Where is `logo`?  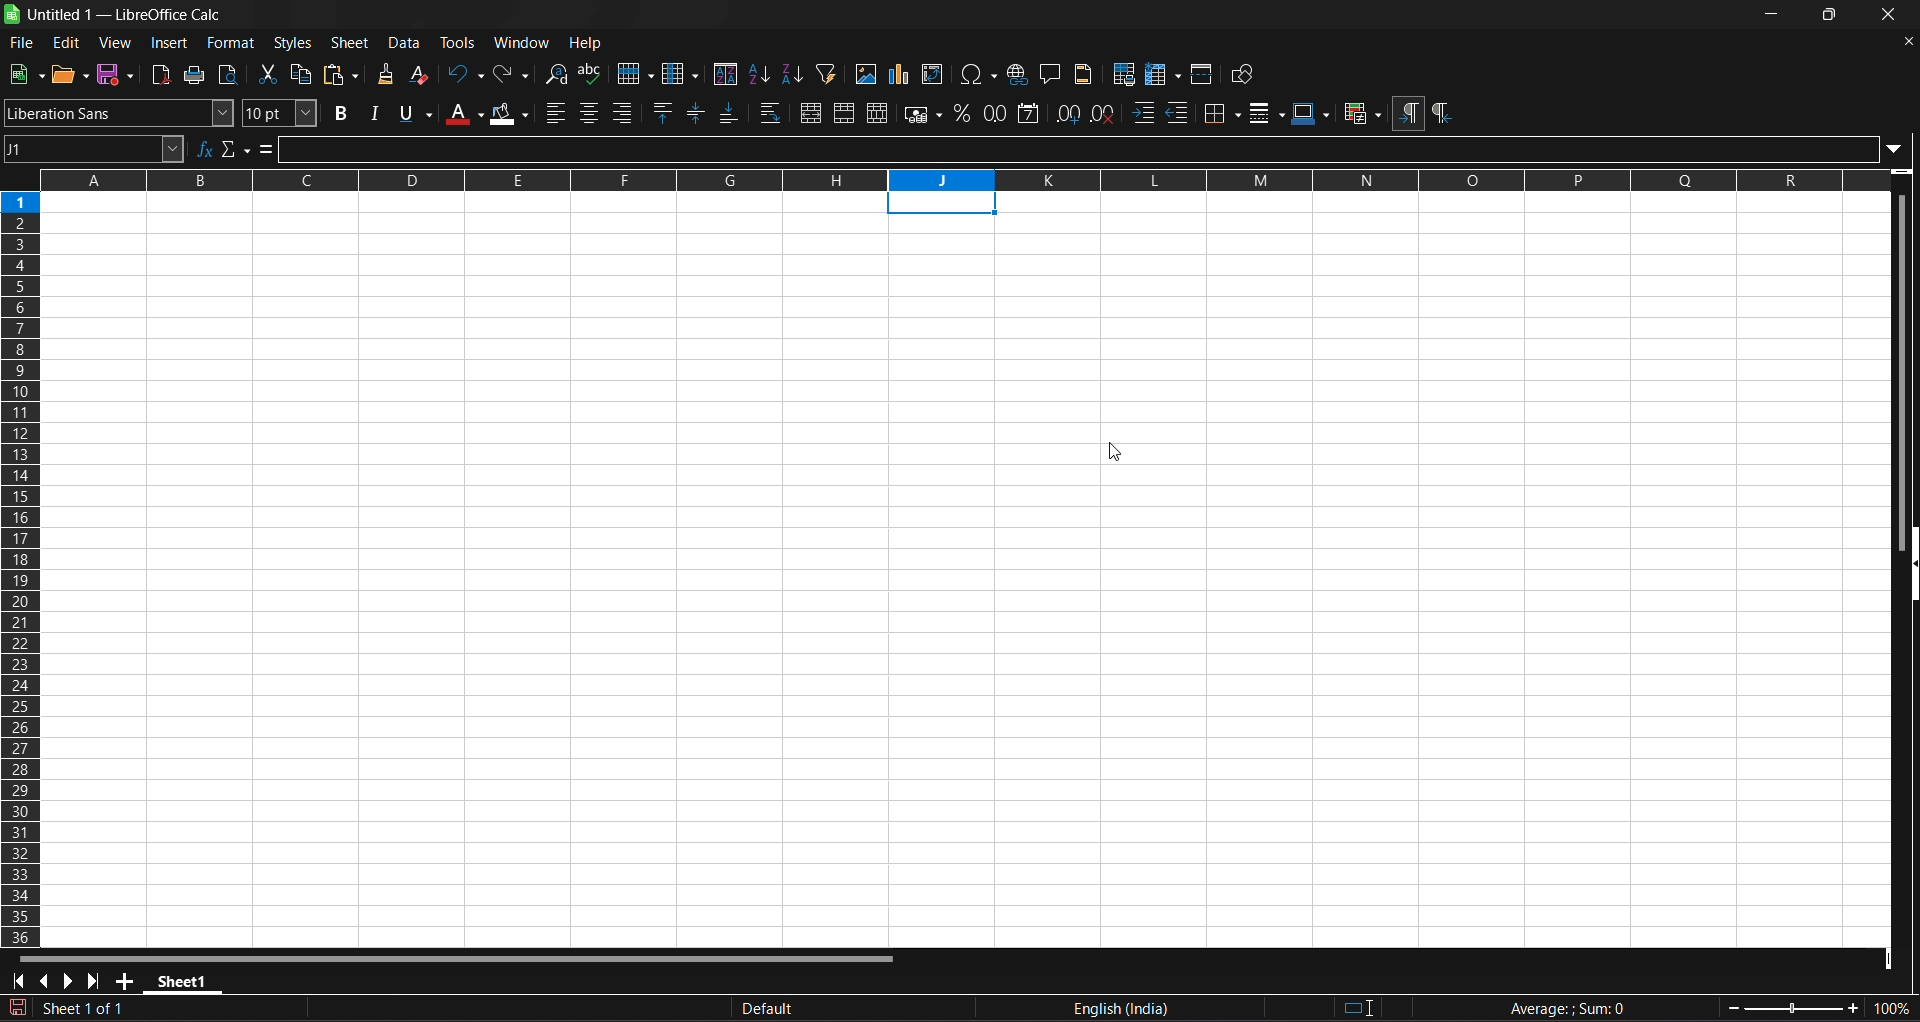 logo is located at coordinates (13, 14).